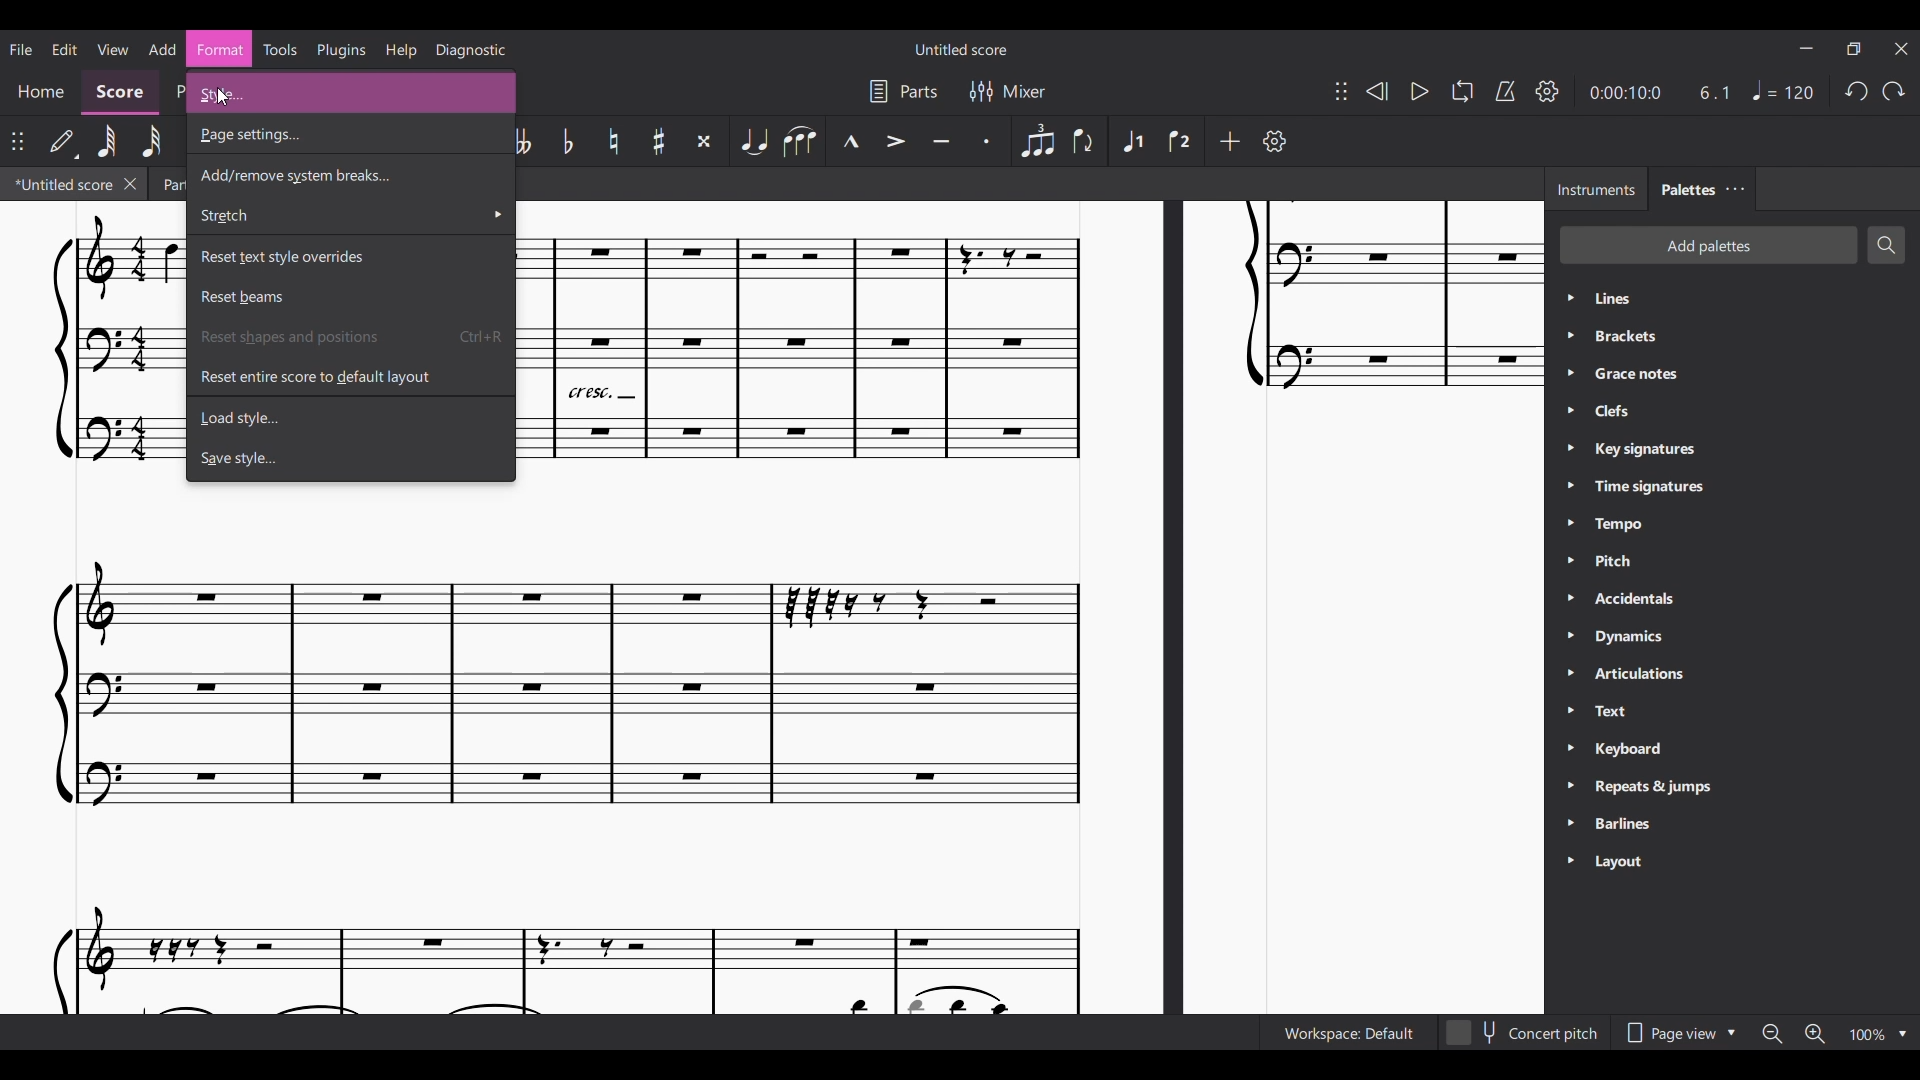  What do you see at coordinates (753, 141) in the screenshot?
I see `Tie` at bounding box center [753, 141].